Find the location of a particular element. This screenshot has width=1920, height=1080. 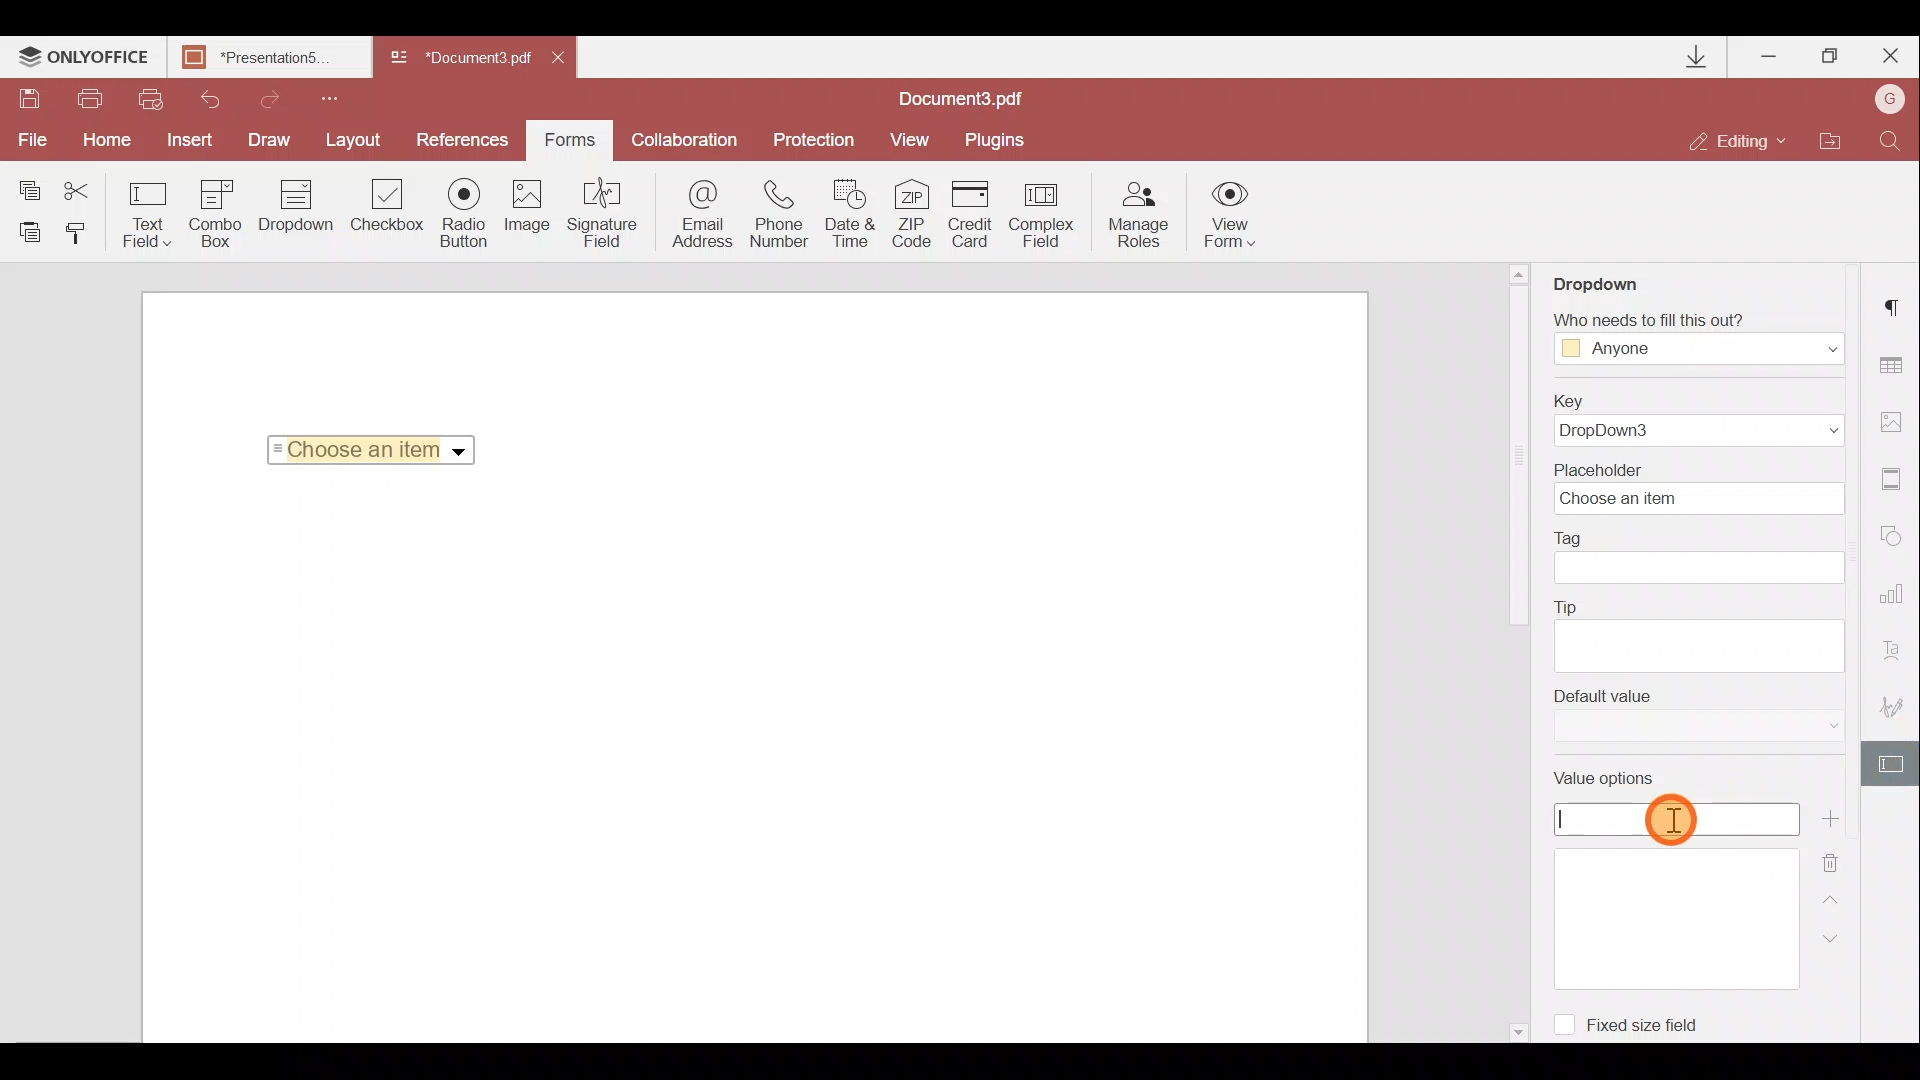

Shapes settings is located at coordinates (1897, 538).